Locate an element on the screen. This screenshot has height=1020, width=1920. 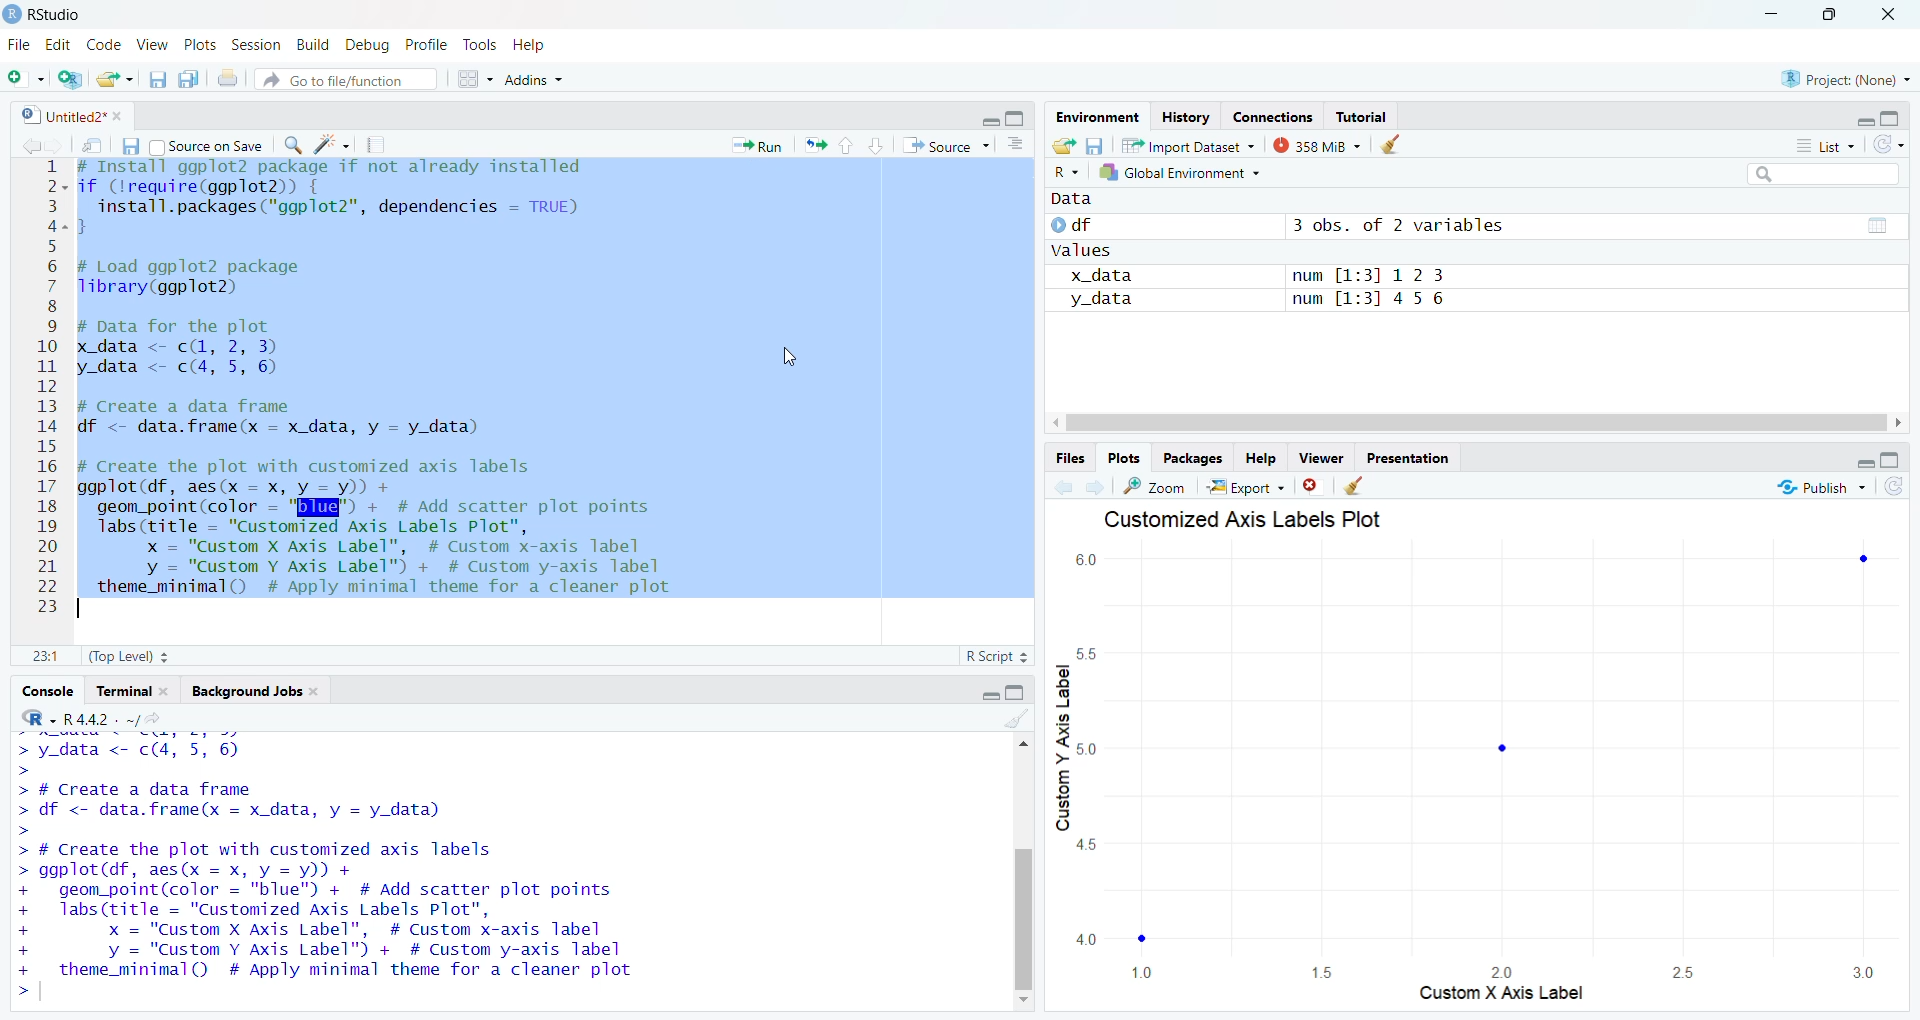
Help is located at coordinates (1262, 458).